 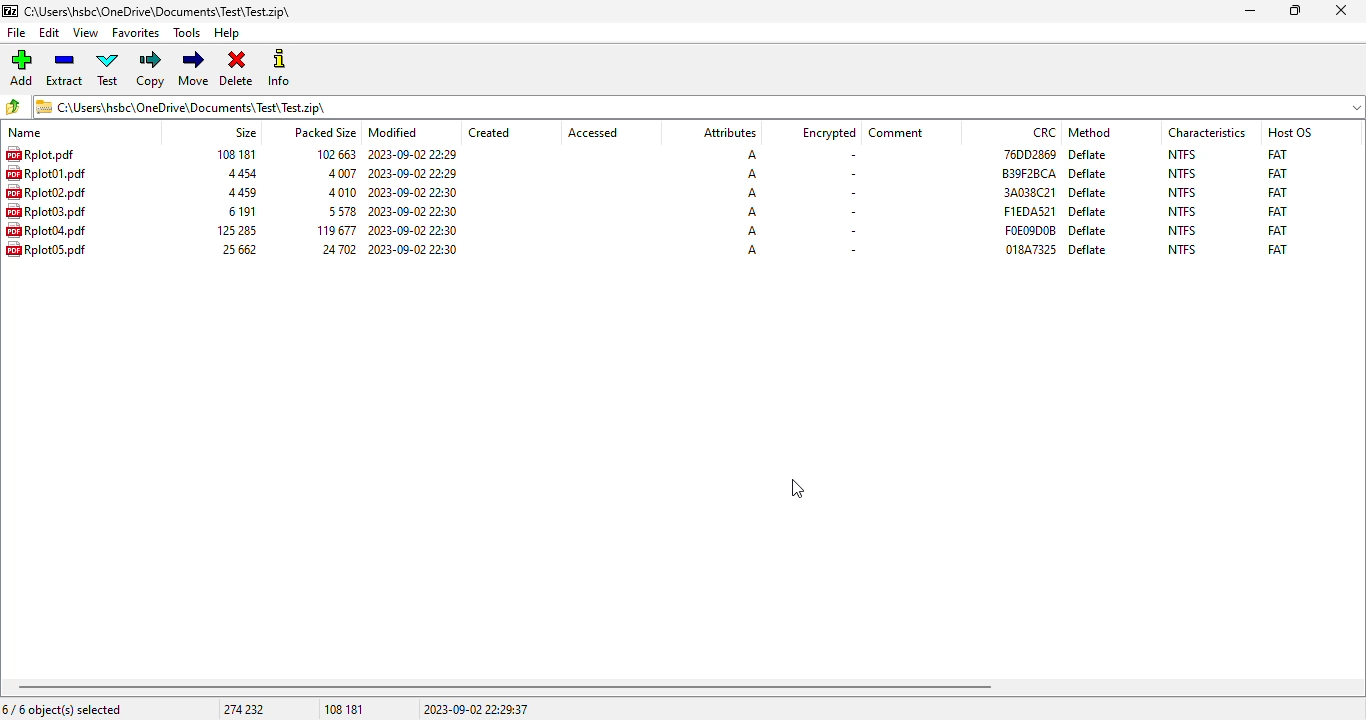 What do you see at coordinates (243, 709) in the screenshot?
I see `274 232` at bounding box center [243, 709].